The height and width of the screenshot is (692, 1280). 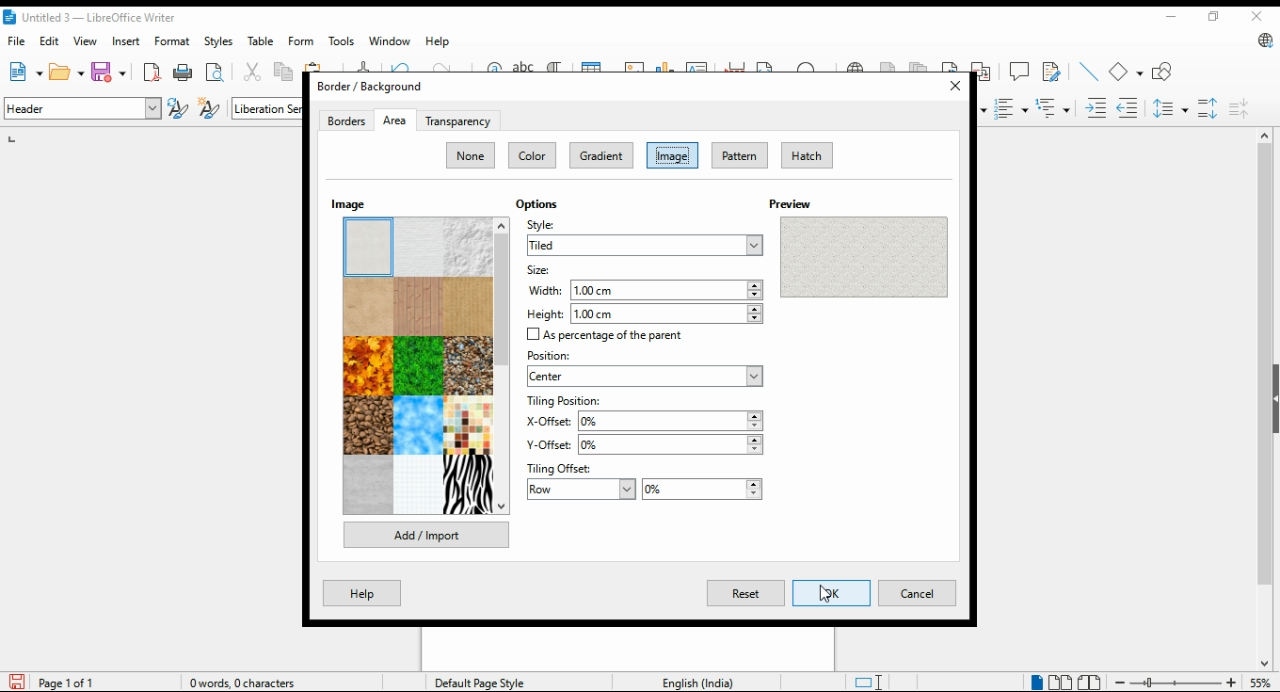 I want to click on increase paragraph spacing, so click(x=1208, y=108).